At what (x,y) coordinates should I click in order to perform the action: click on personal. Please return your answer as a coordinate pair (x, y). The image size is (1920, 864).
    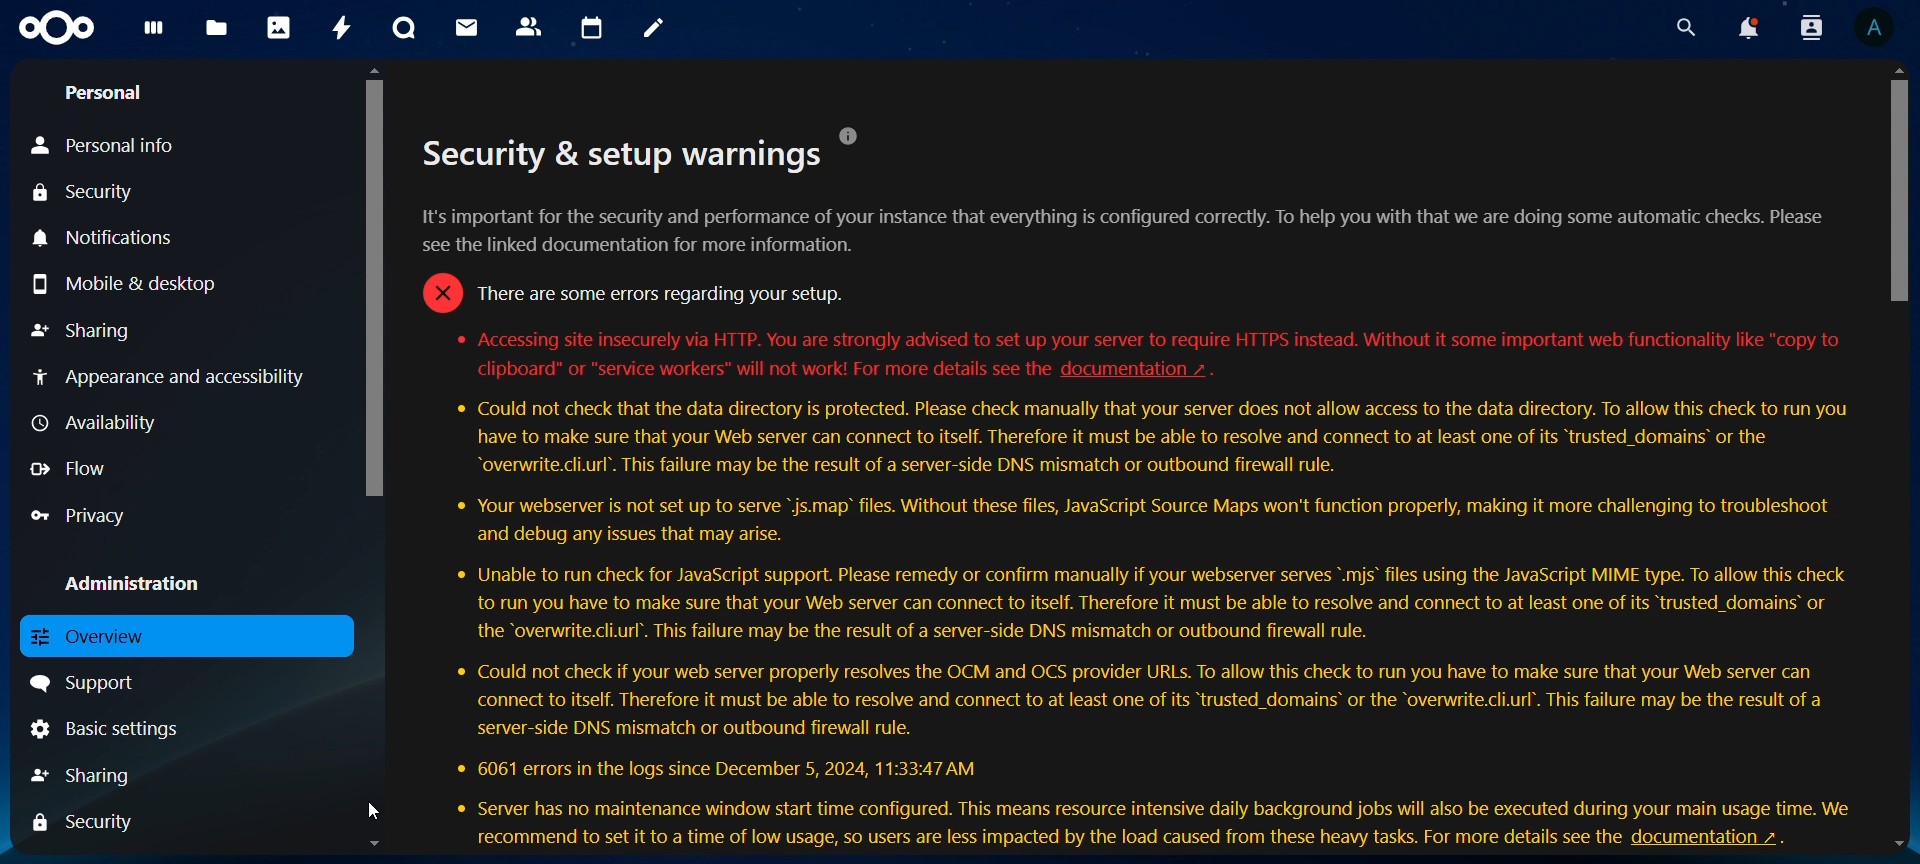
    Looking at the image, I should click on (107, 92).